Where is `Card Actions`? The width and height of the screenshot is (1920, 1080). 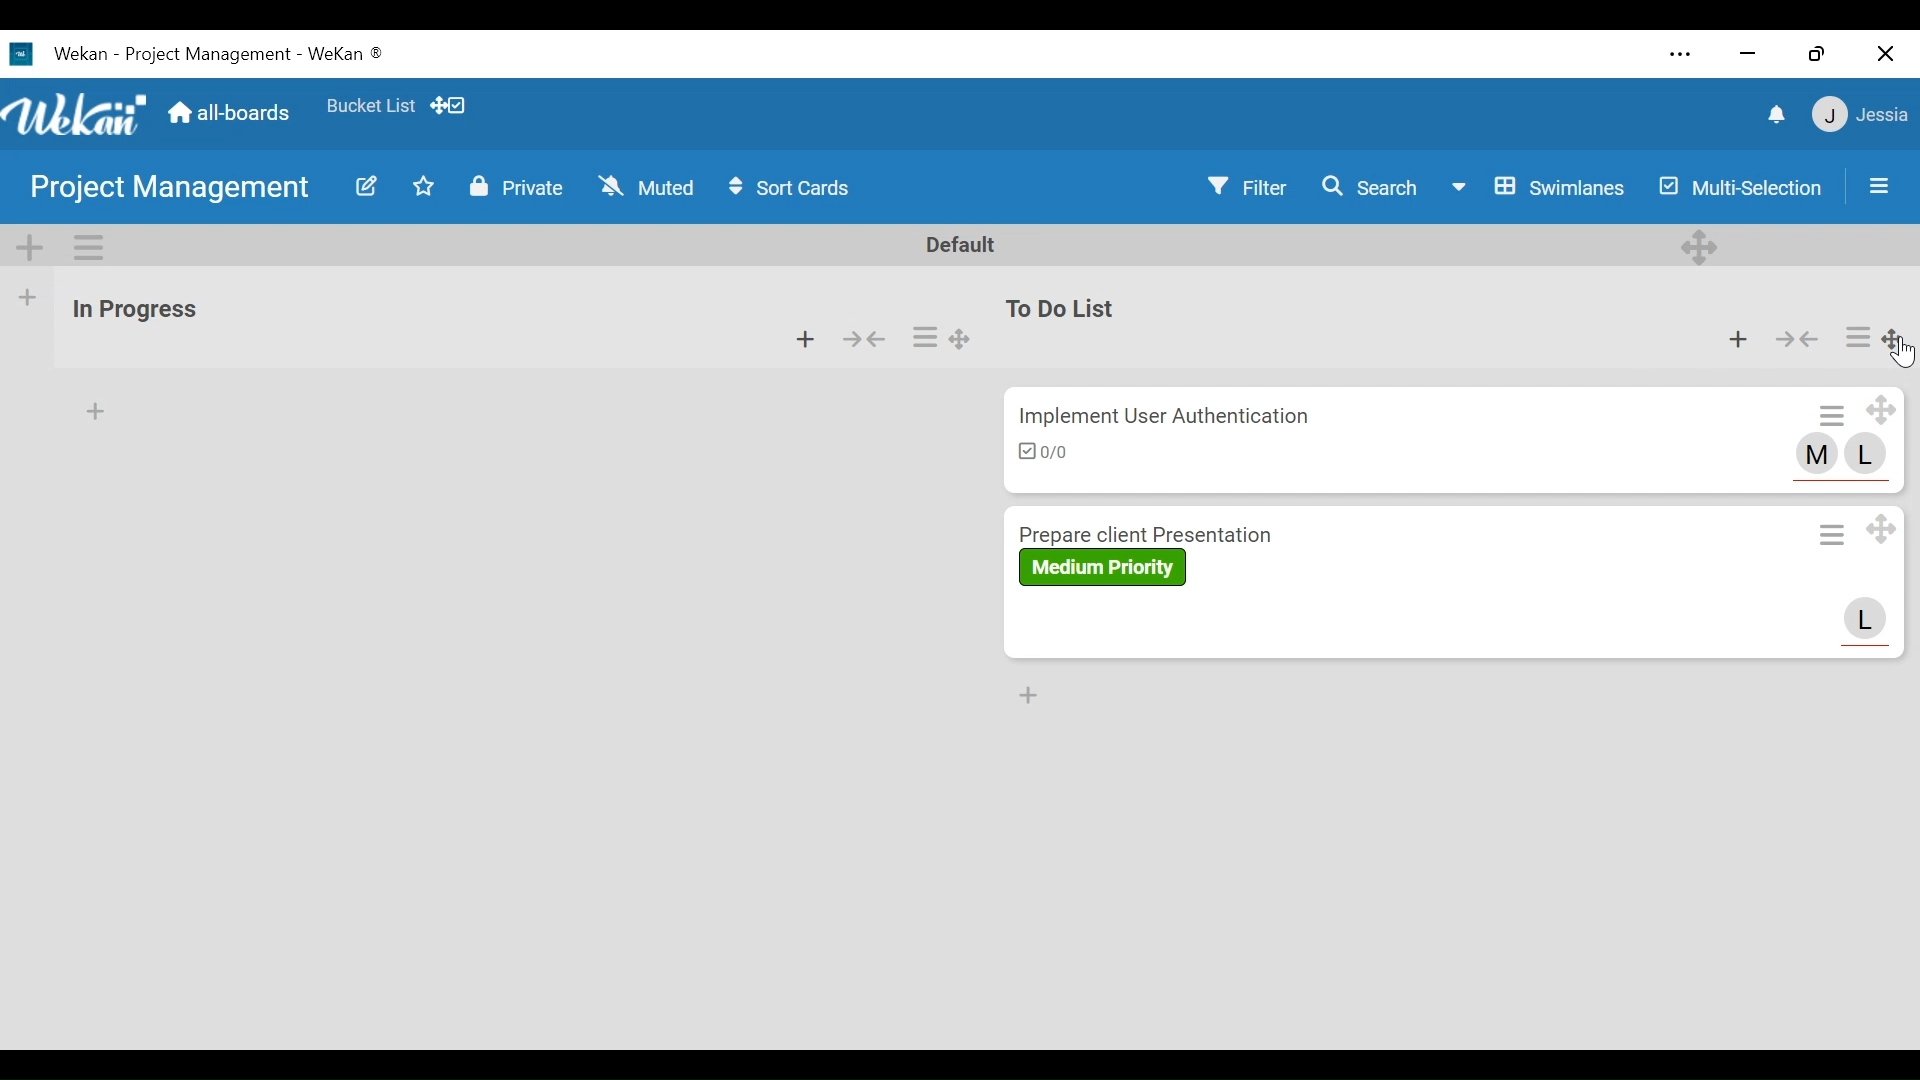
Card Actions is located at coordinates (1829, 533).